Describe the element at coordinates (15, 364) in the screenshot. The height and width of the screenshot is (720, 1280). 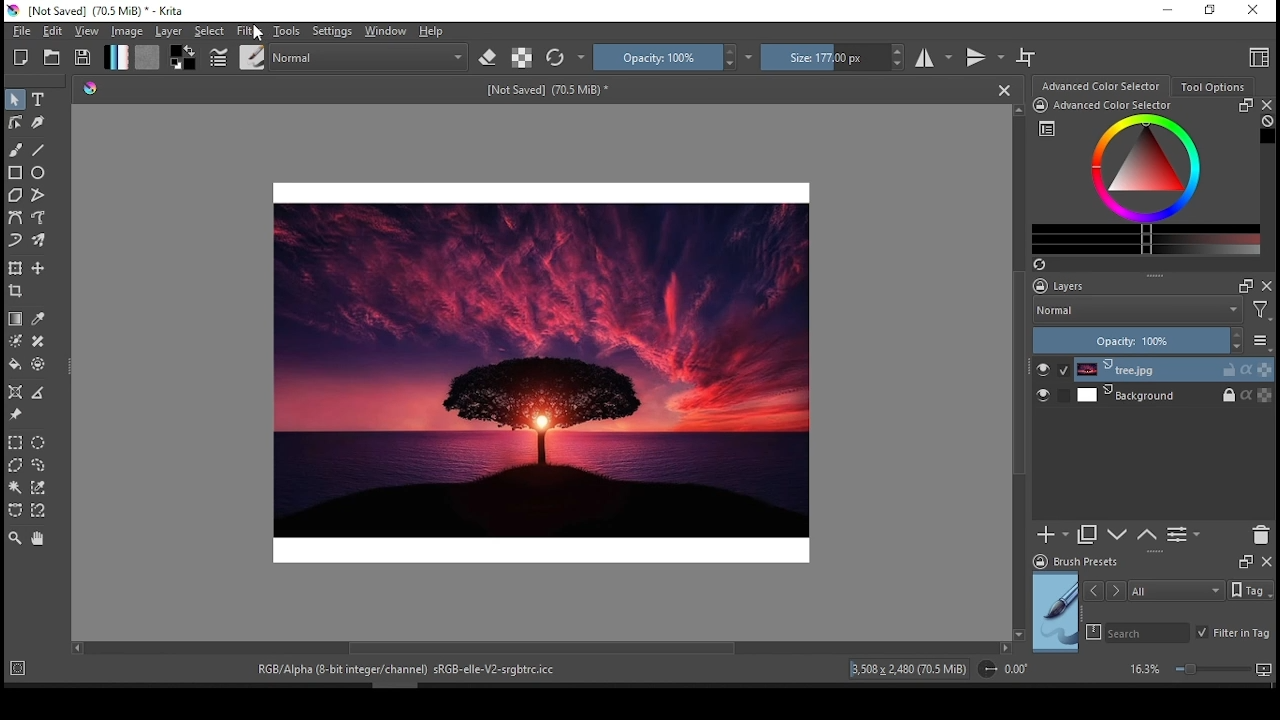
I see `fill tool` at that location.